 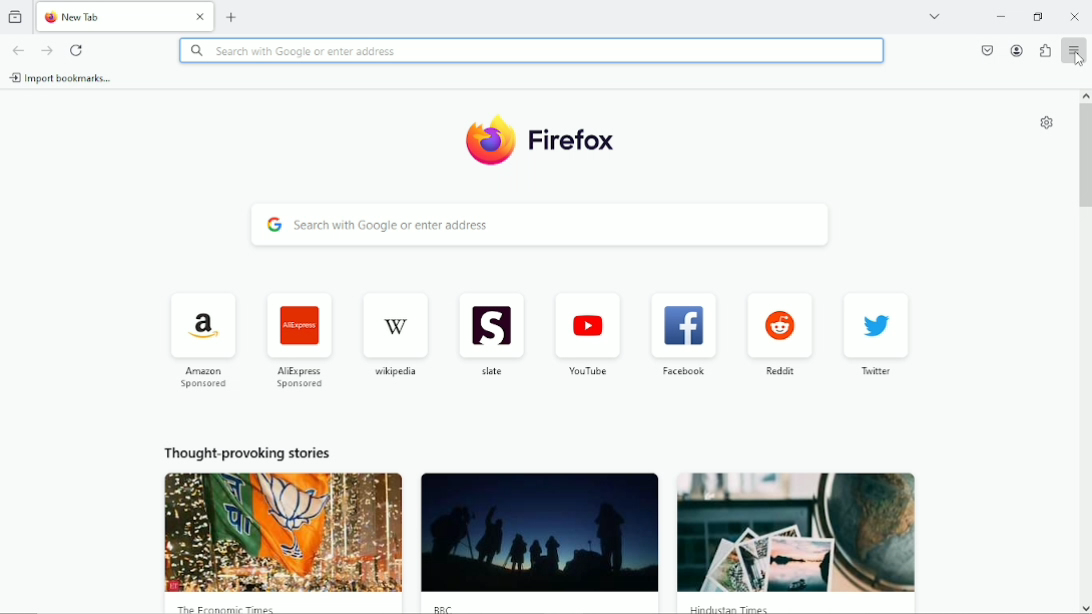 What do you see at coordinates (1073, 49) in the screenshot?
I see `Open application menu` at bounding box center [1073, 49].